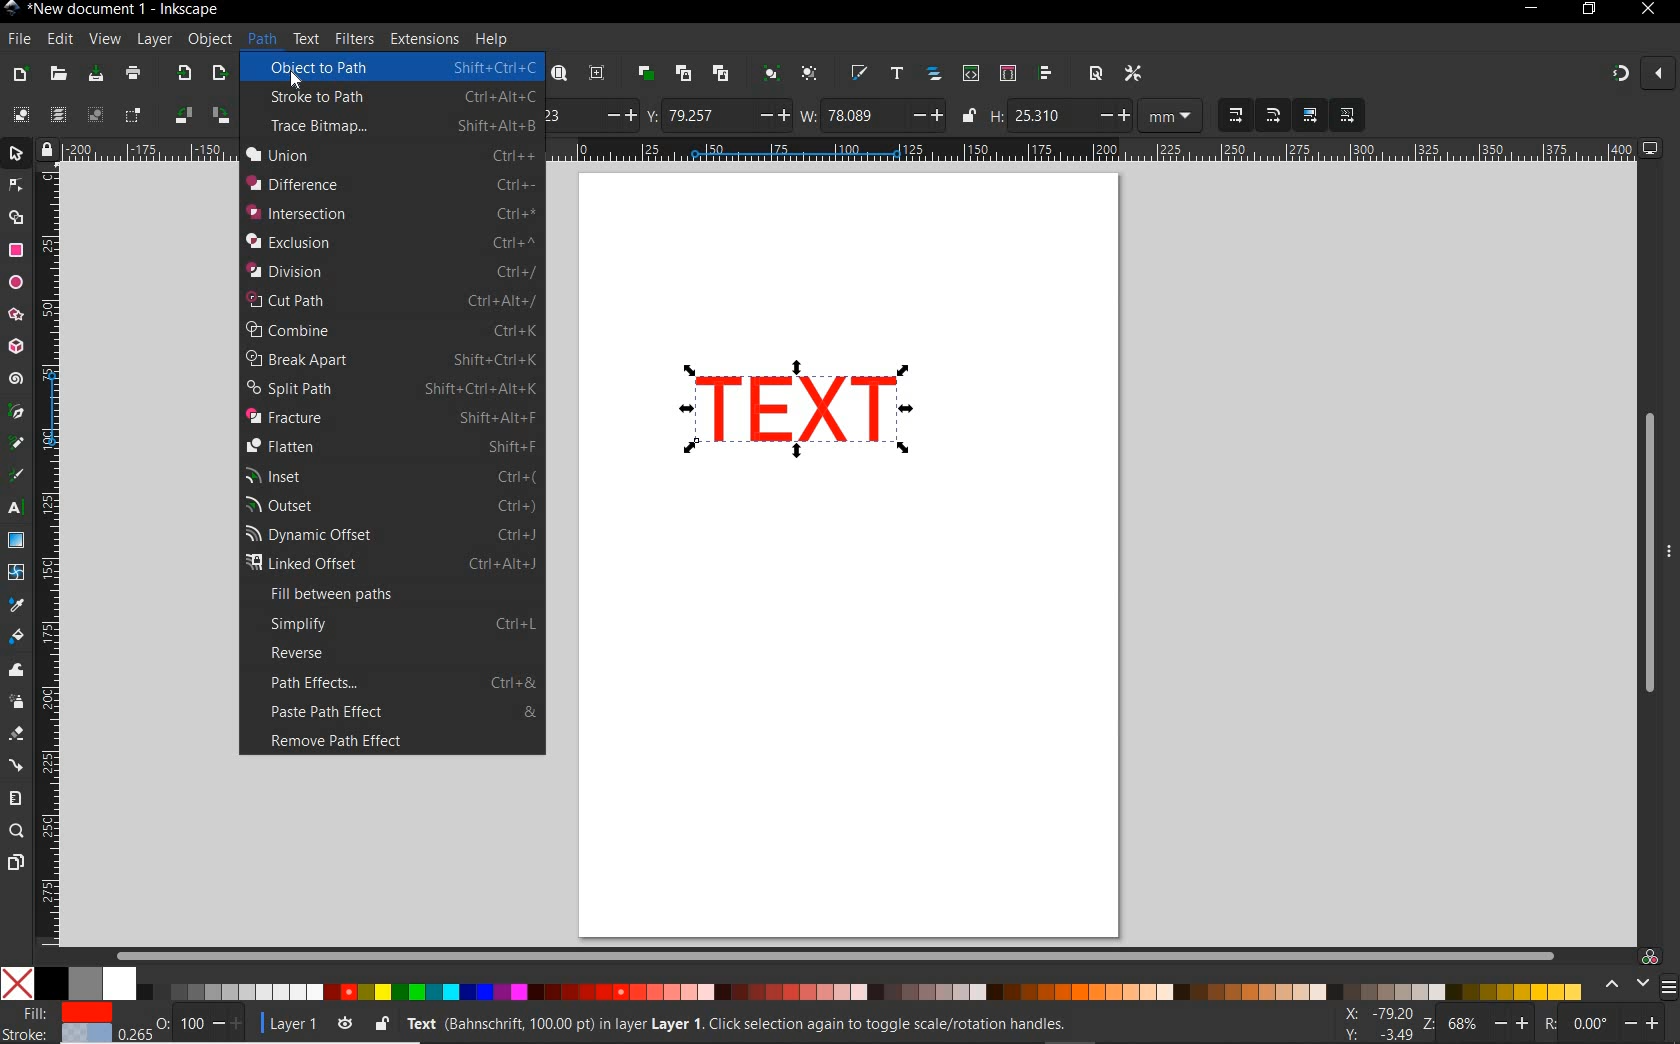 Image resolution: width=1680 pixels, height=1044 pixels. I want to click on LOCK OR UNLOCK CURRENT LAYER, so click(381, 1026).